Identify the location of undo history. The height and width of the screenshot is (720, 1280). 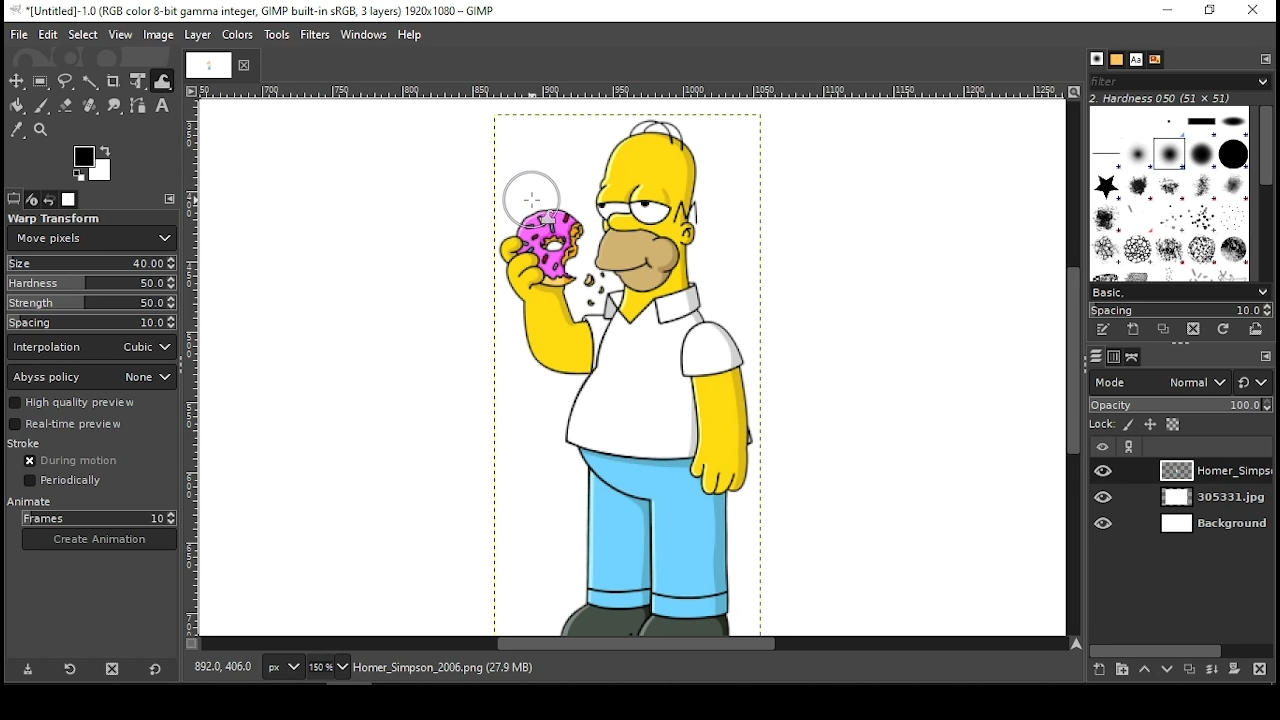
(49, 199).